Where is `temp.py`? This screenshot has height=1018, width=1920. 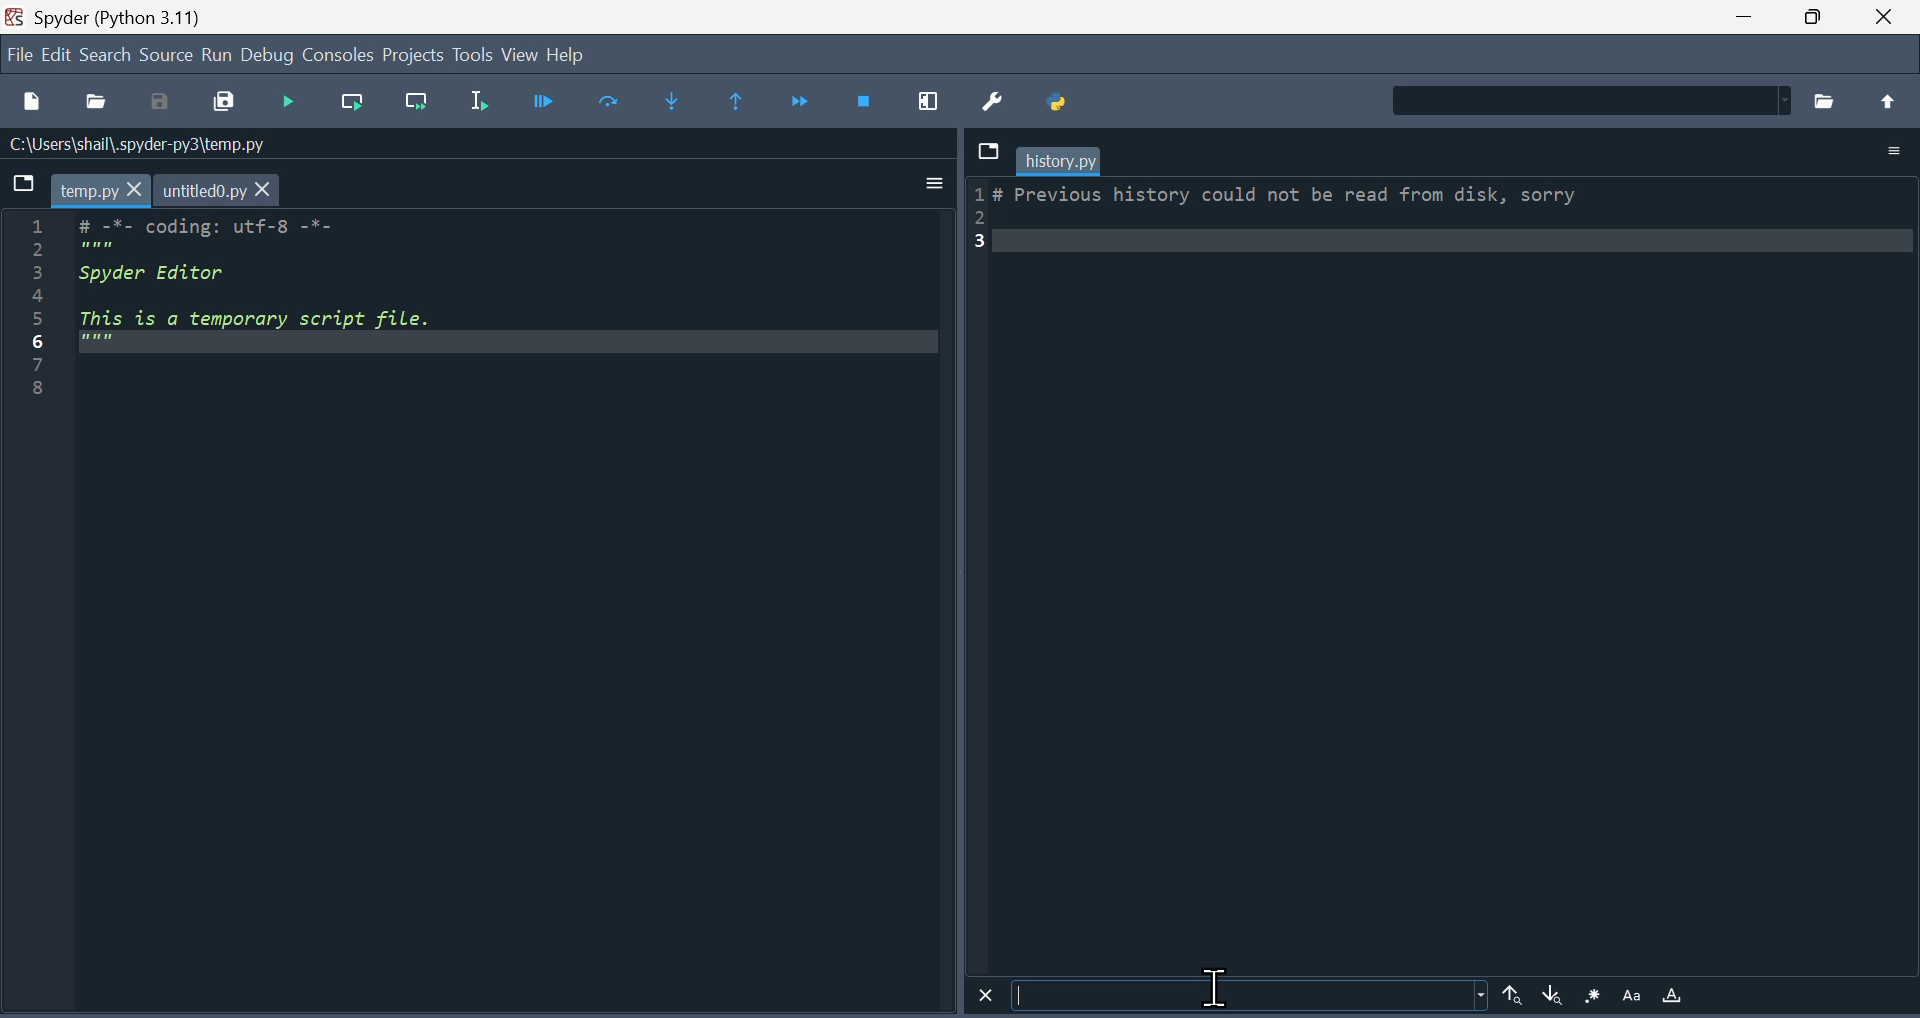 temp.py is located at coordinates (99, 189).